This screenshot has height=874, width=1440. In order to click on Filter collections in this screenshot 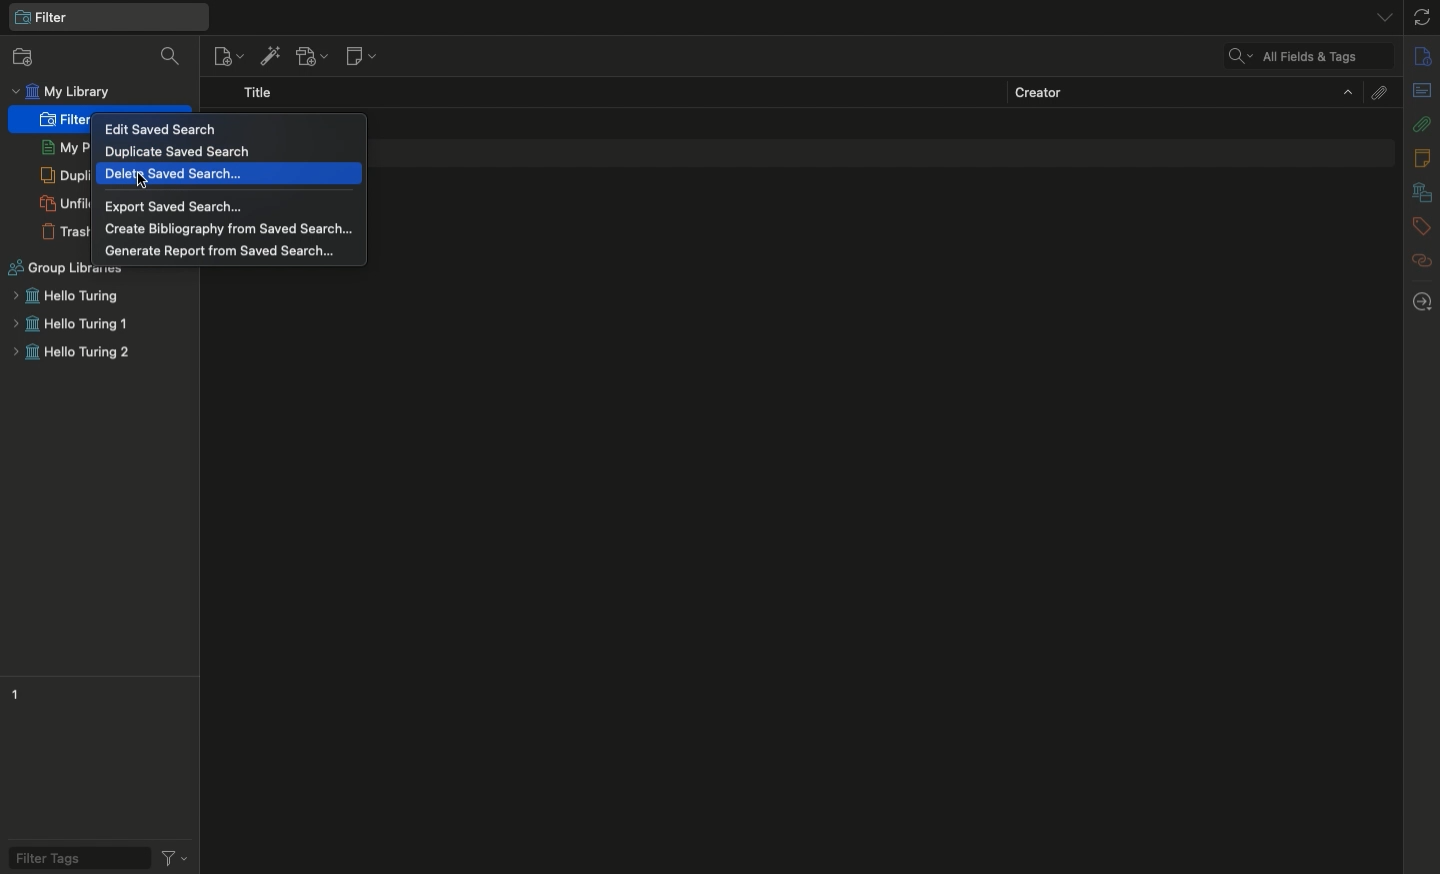, I will do `click(173, 56)`.